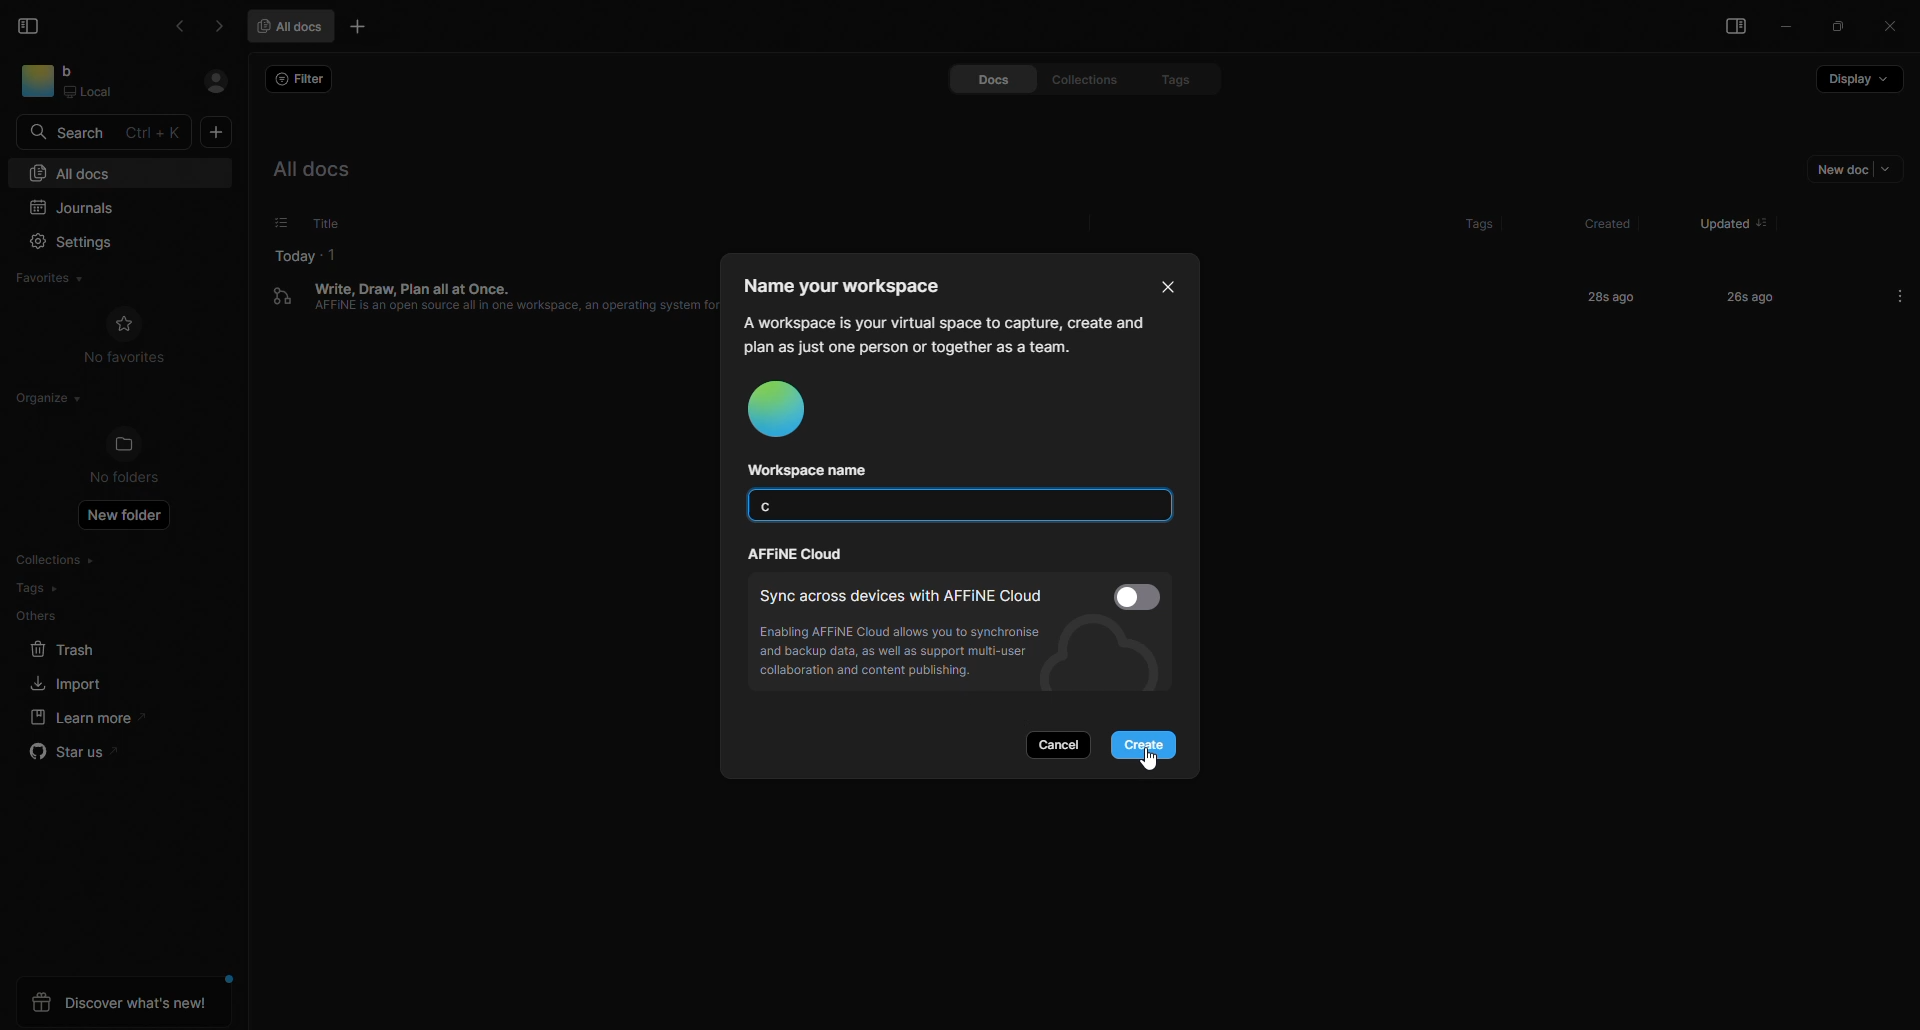 This screenshot has width=1920, height=1030. I want to click on close, so click(1889, 25).